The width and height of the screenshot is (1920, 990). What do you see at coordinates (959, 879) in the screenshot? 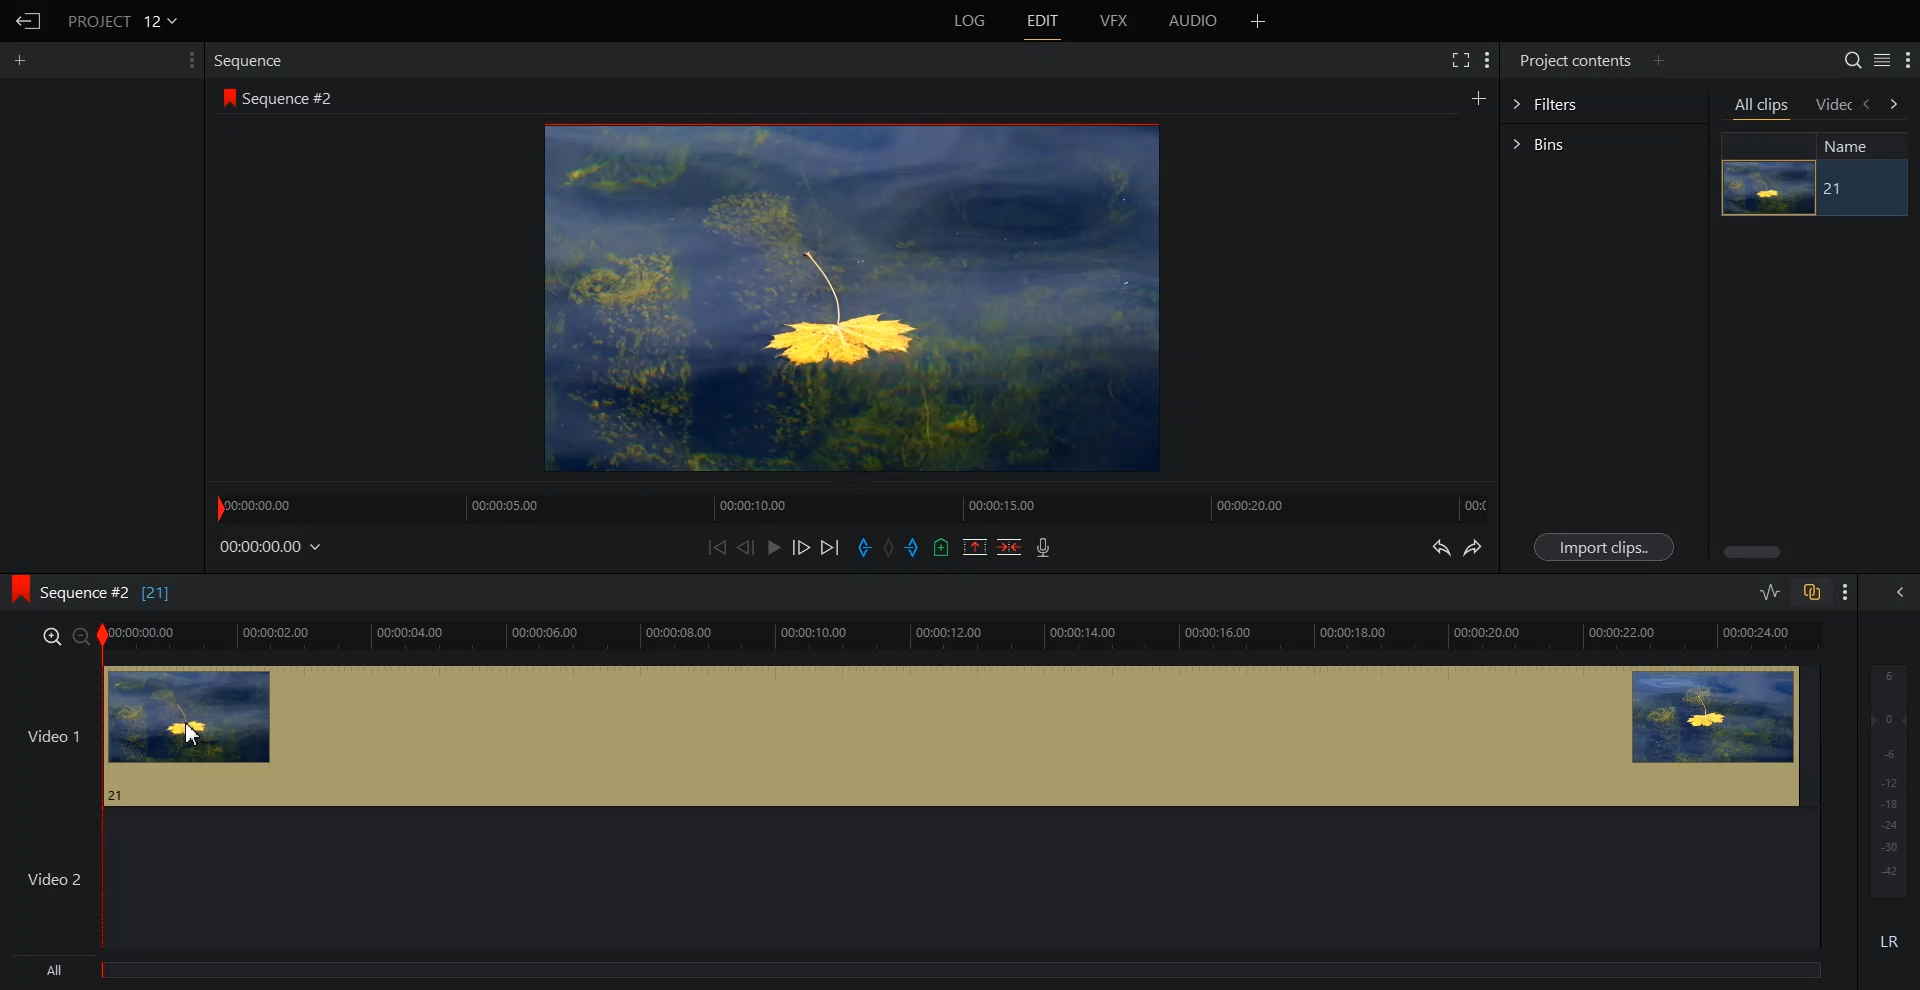
I see `Video 2` at bounding box center [959, 879].